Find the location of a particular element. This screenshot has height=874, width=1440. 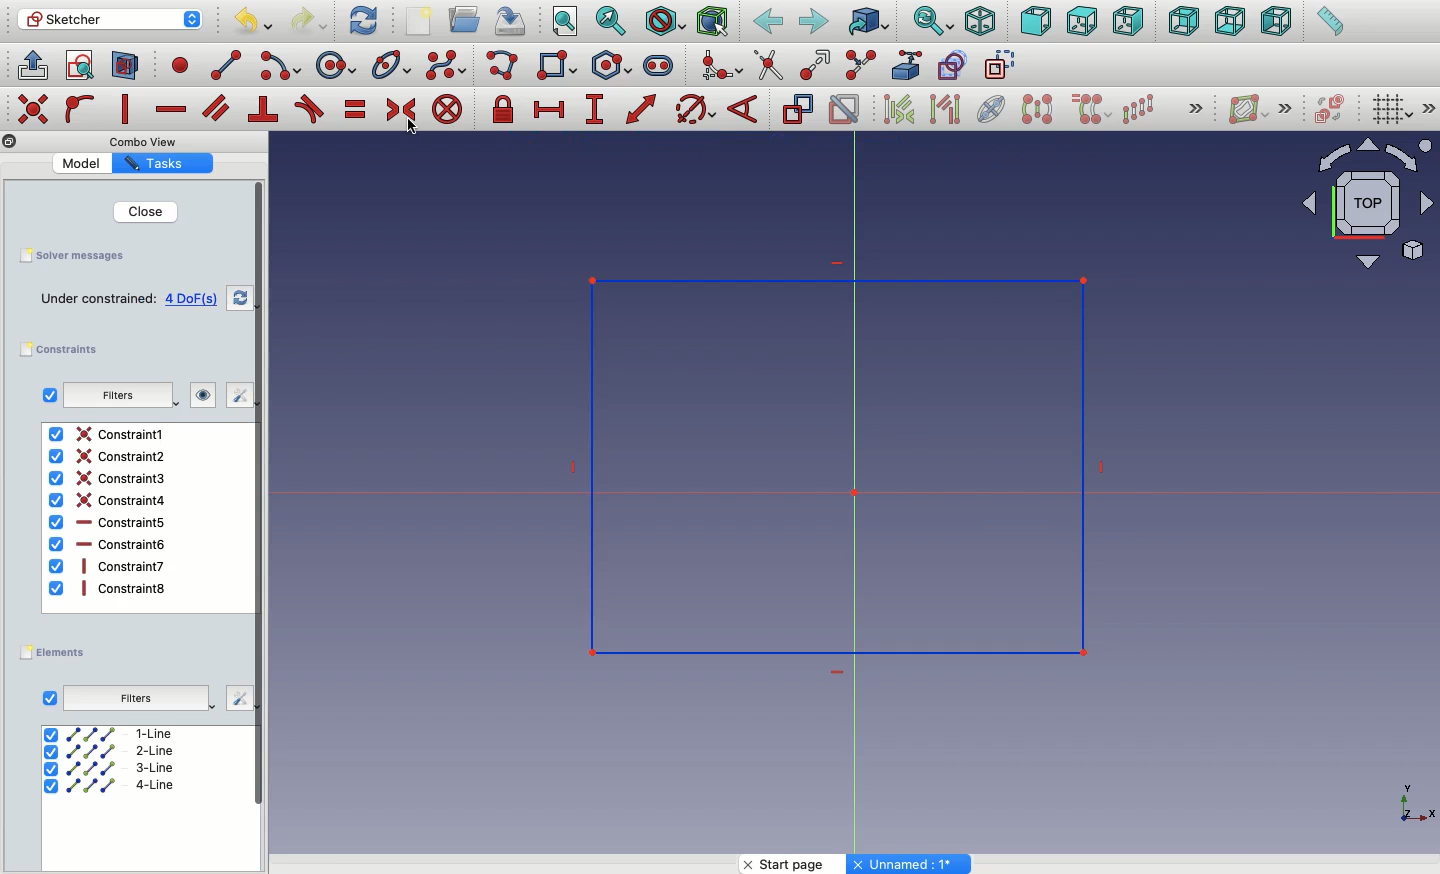

constrain coincident is located at coordinates (35, 109).